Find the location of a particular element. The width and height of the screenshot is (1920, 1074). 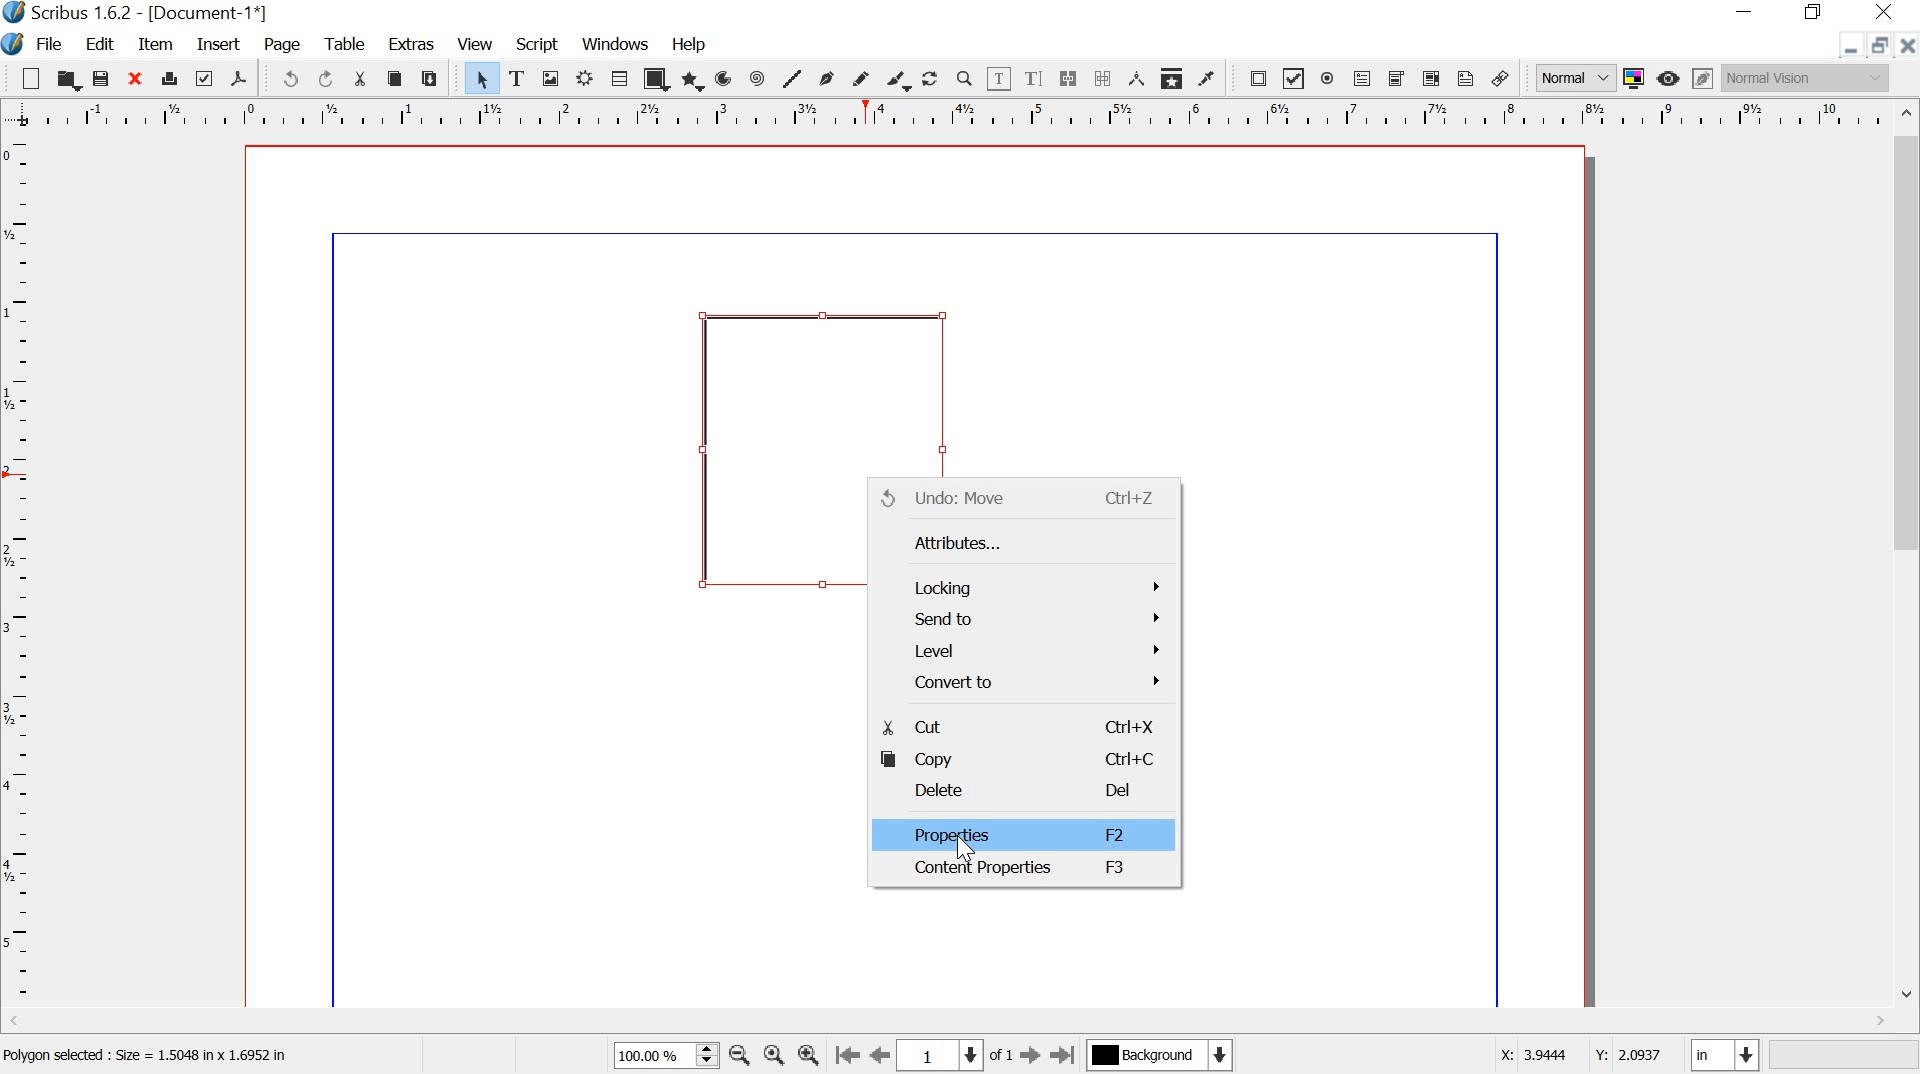

1 is located at coordinates (940, 1055).